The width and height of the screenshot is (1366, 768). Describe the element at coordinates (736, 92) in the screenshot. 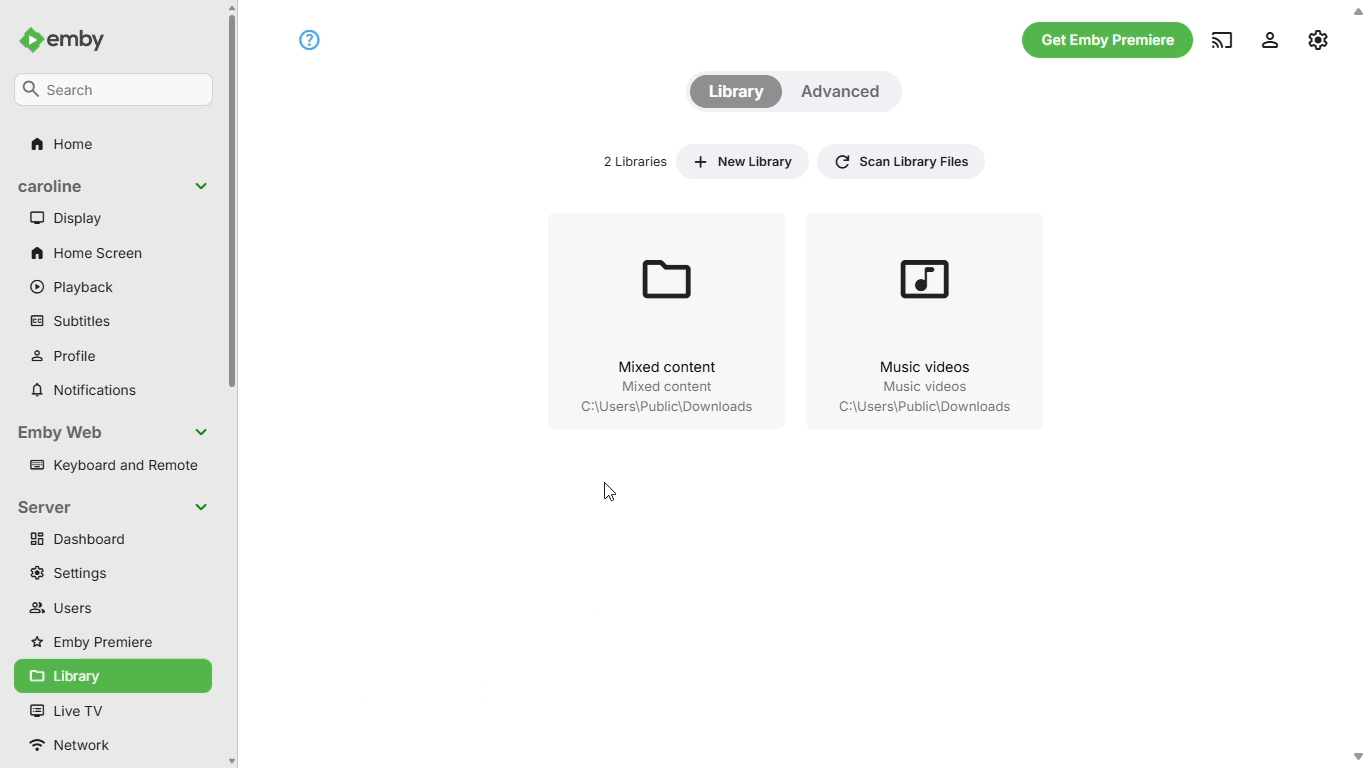

I see `library` at that location.